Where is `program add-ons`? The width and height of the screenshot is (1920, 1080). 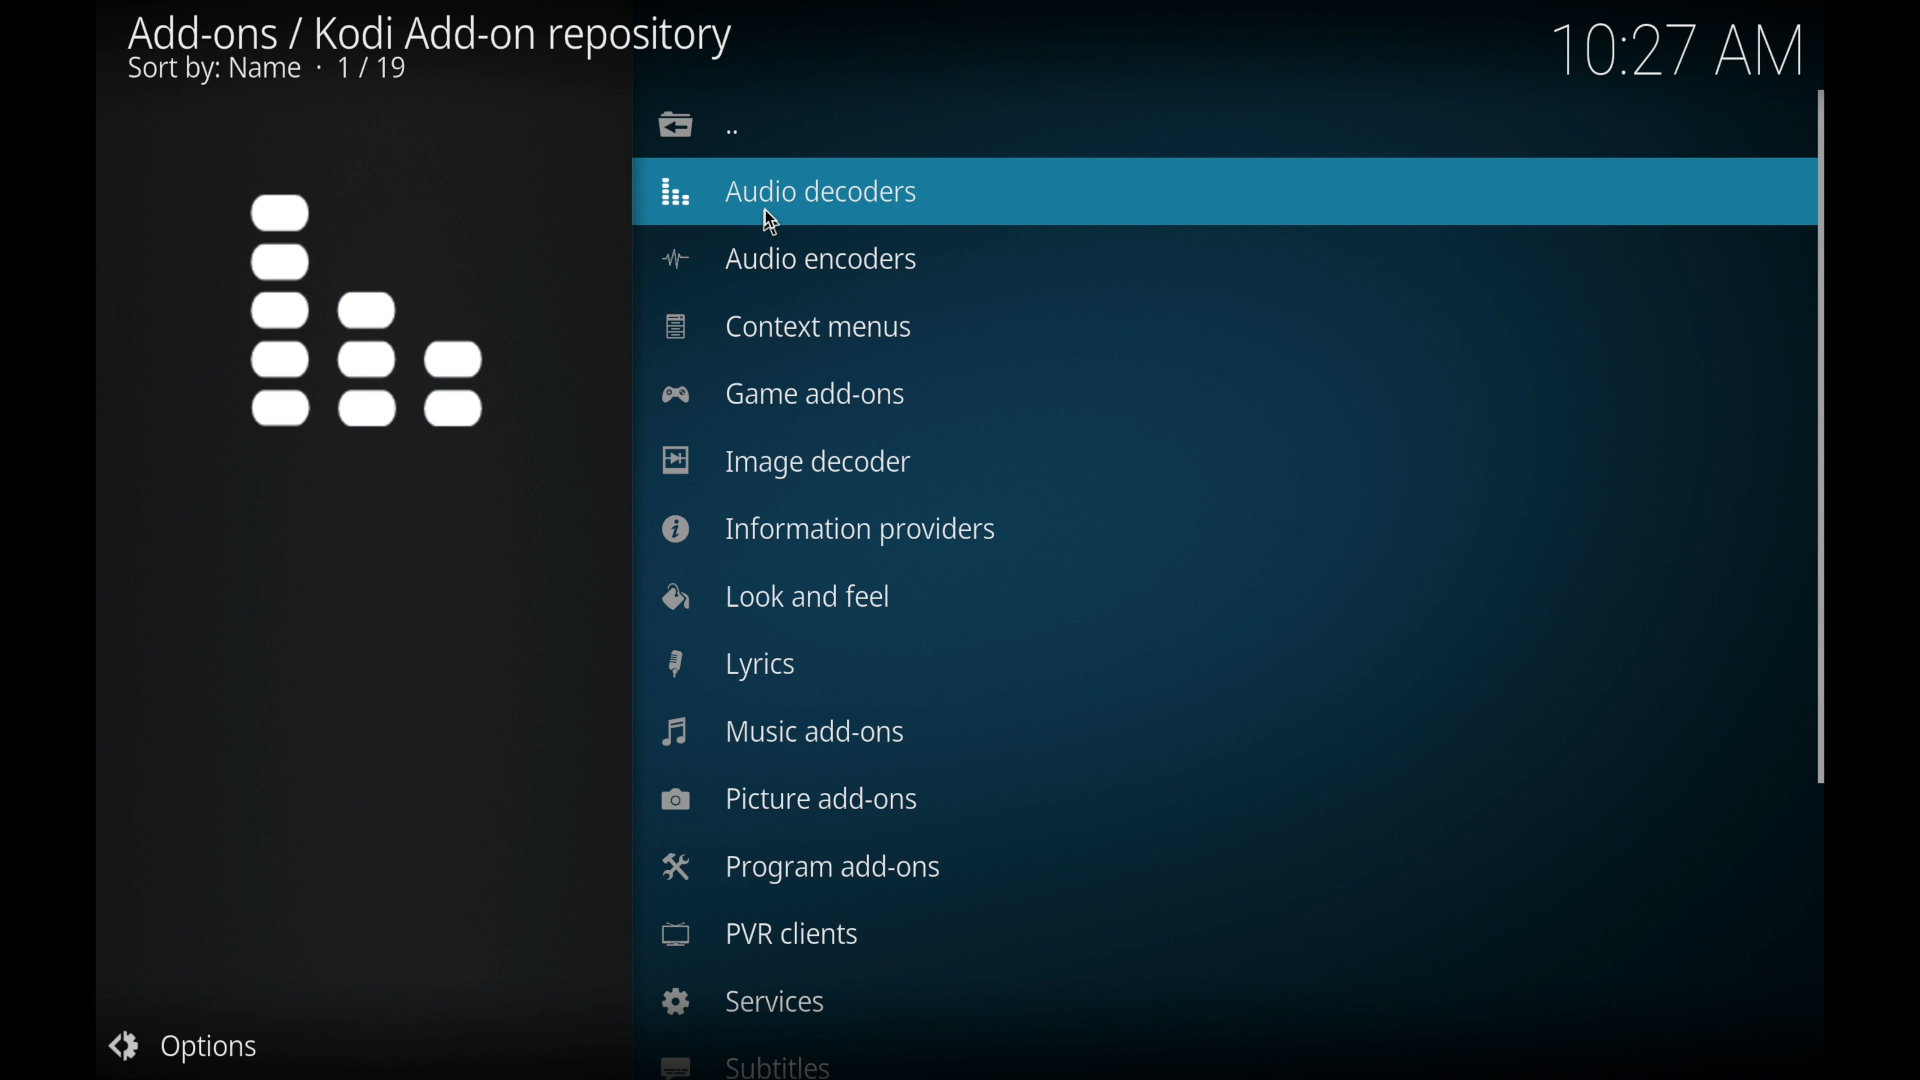
program add-ons is located at coordinates (799, 867).